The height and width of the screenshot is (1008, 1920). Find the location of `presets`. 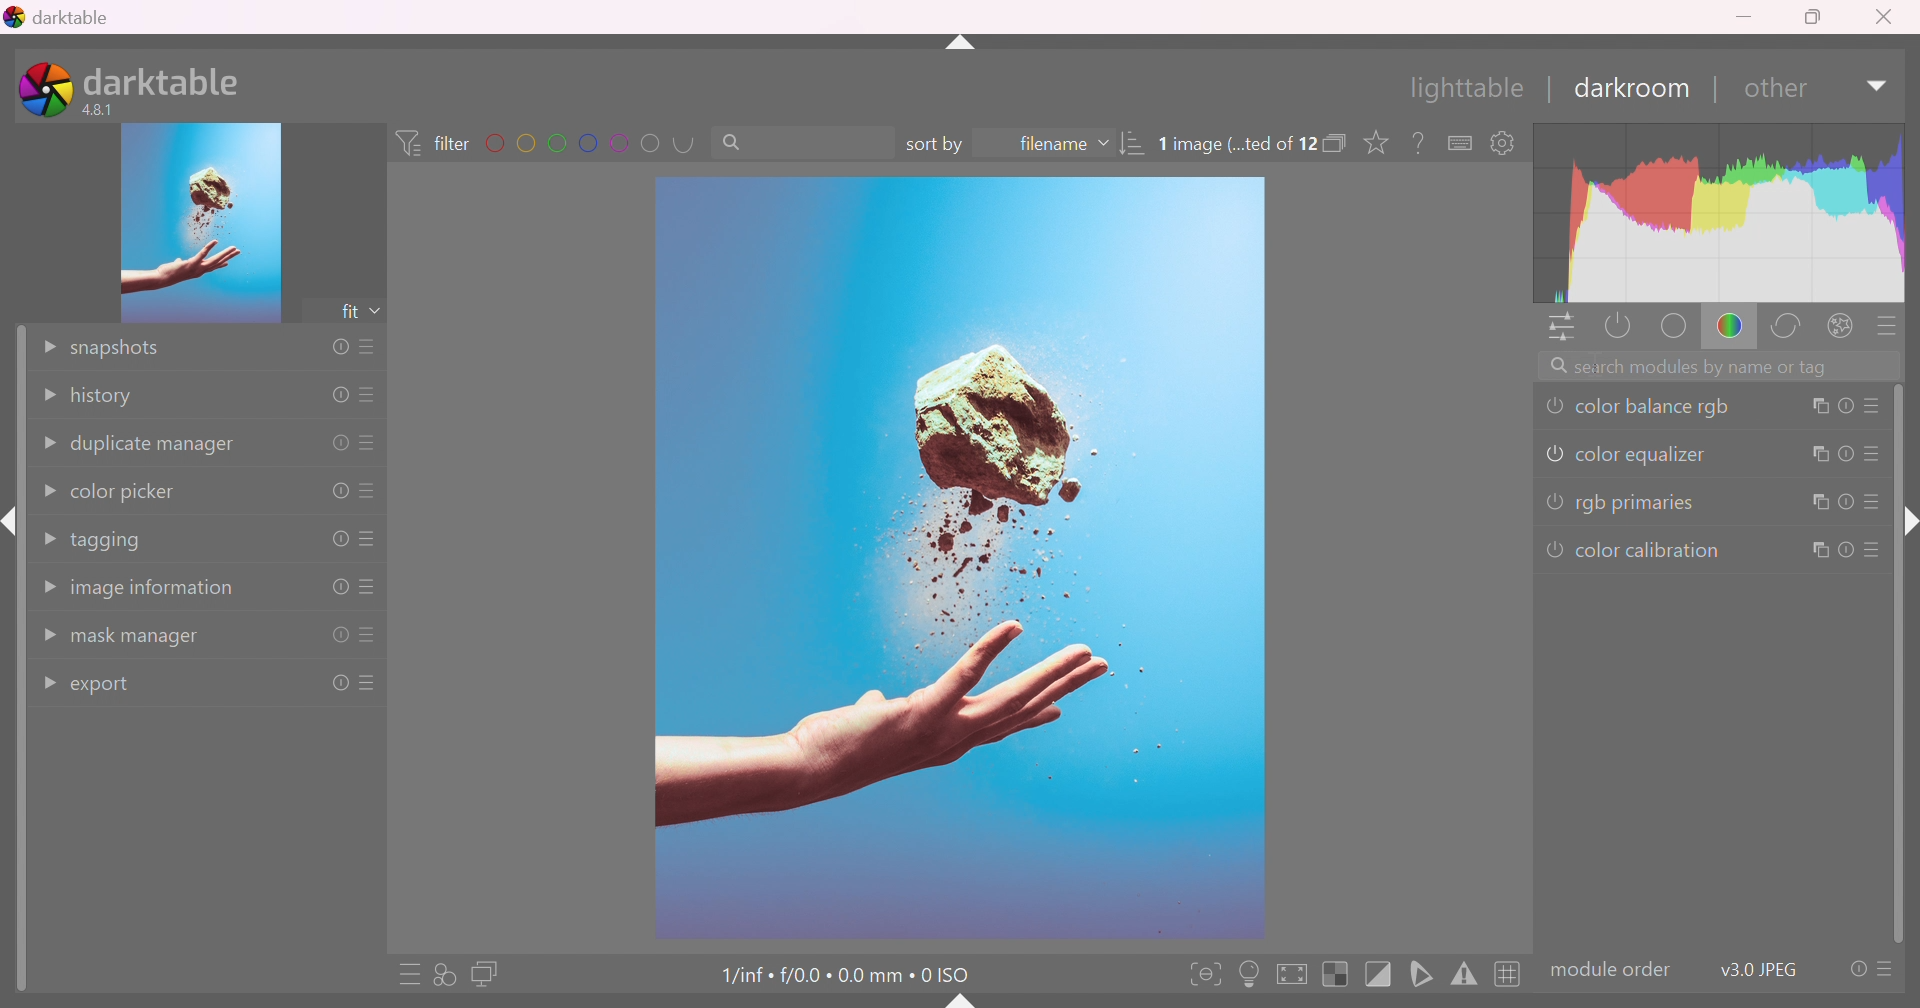

presets is located at coordinates (1875, 500).